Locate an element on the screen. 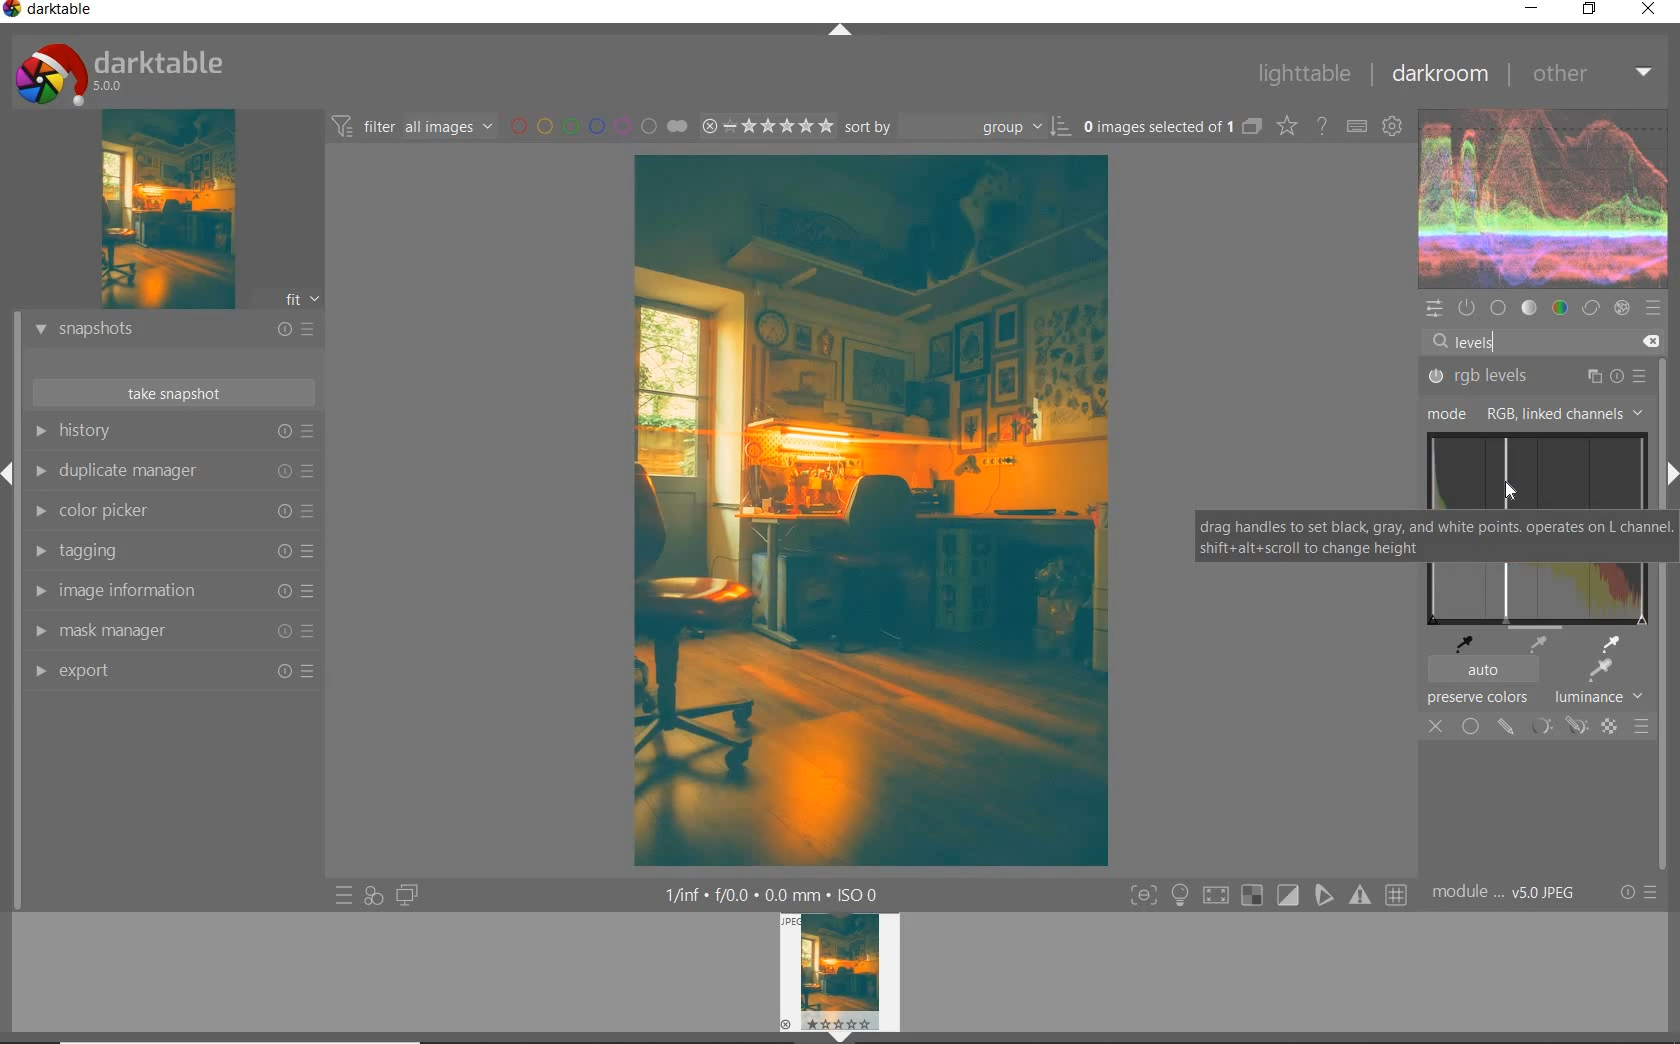  system name is located at coordinates (52, 11).